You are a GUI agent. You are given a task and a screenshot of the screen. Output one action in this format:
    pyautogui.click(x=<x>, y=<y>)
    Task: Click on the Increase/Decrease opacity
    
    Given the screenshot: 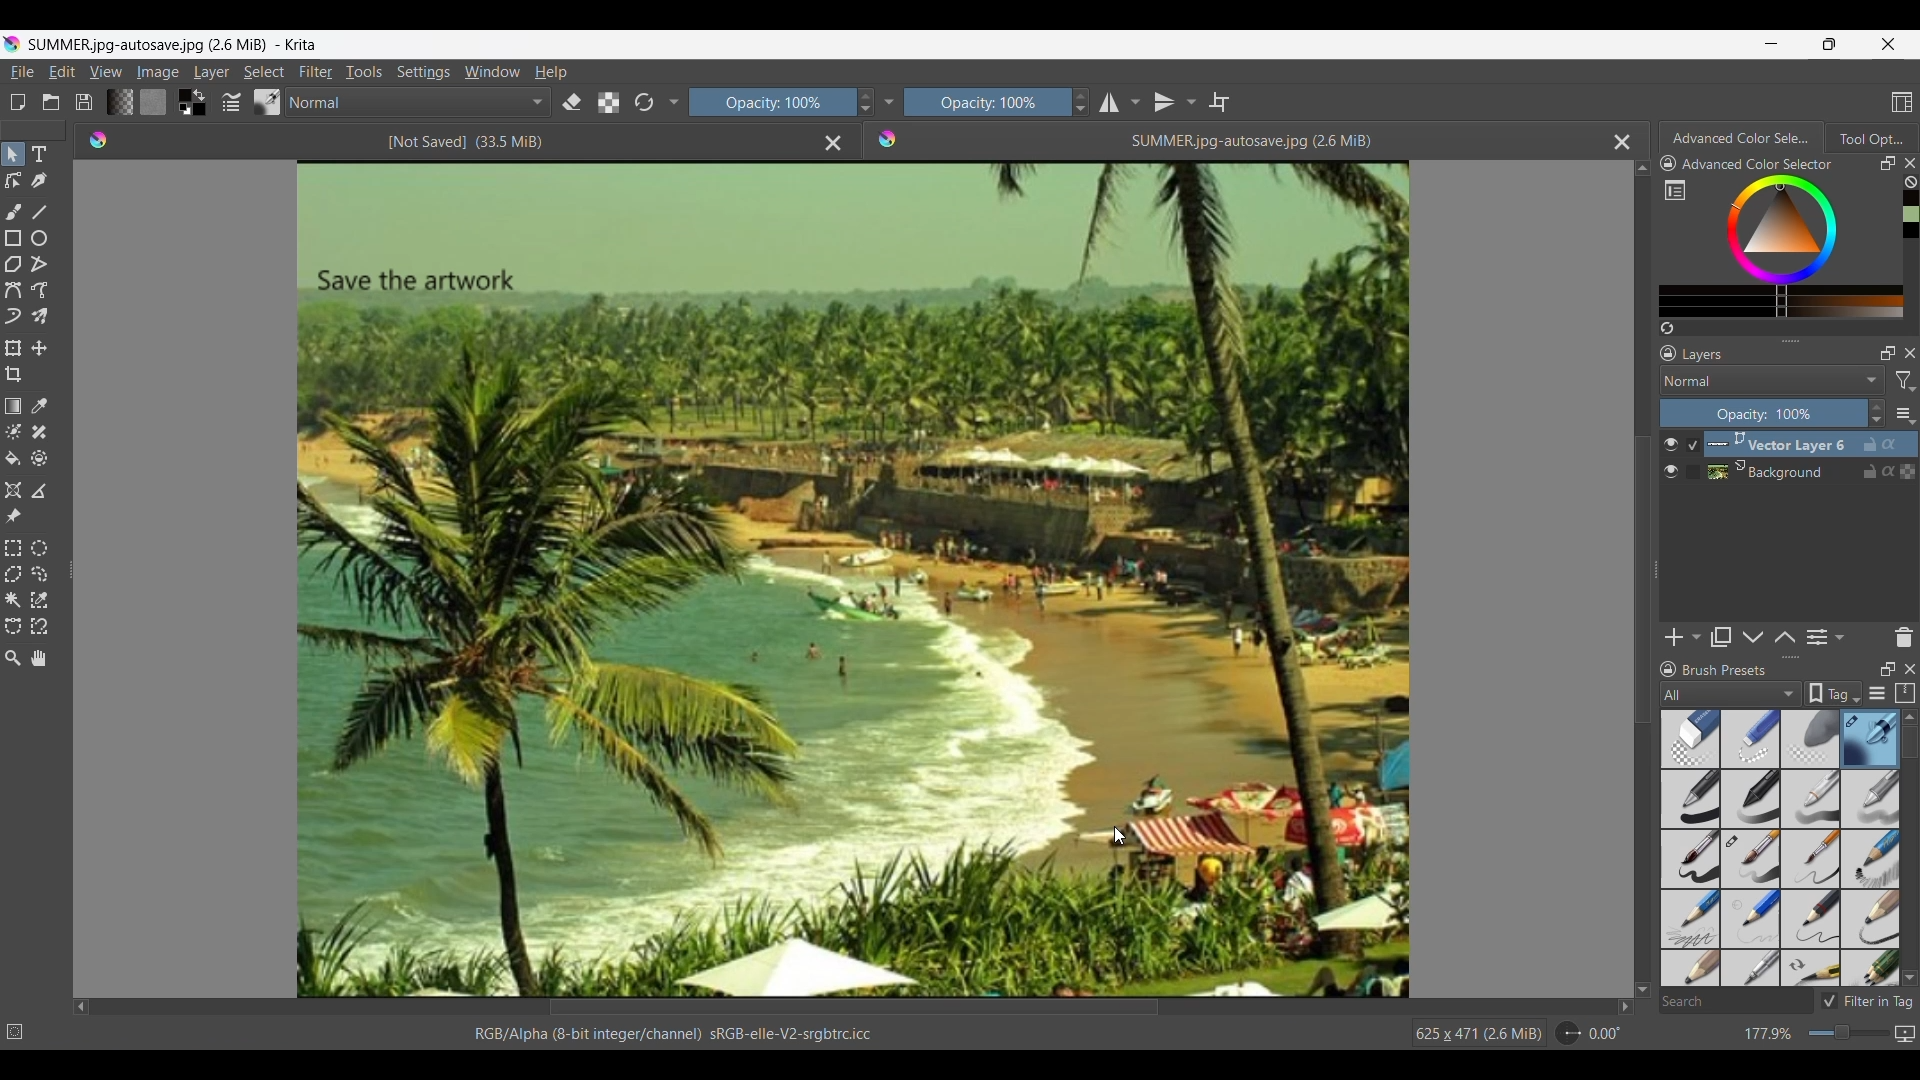 What is the action you would take?
    pyautogui.click(x=1080, y=102)
    